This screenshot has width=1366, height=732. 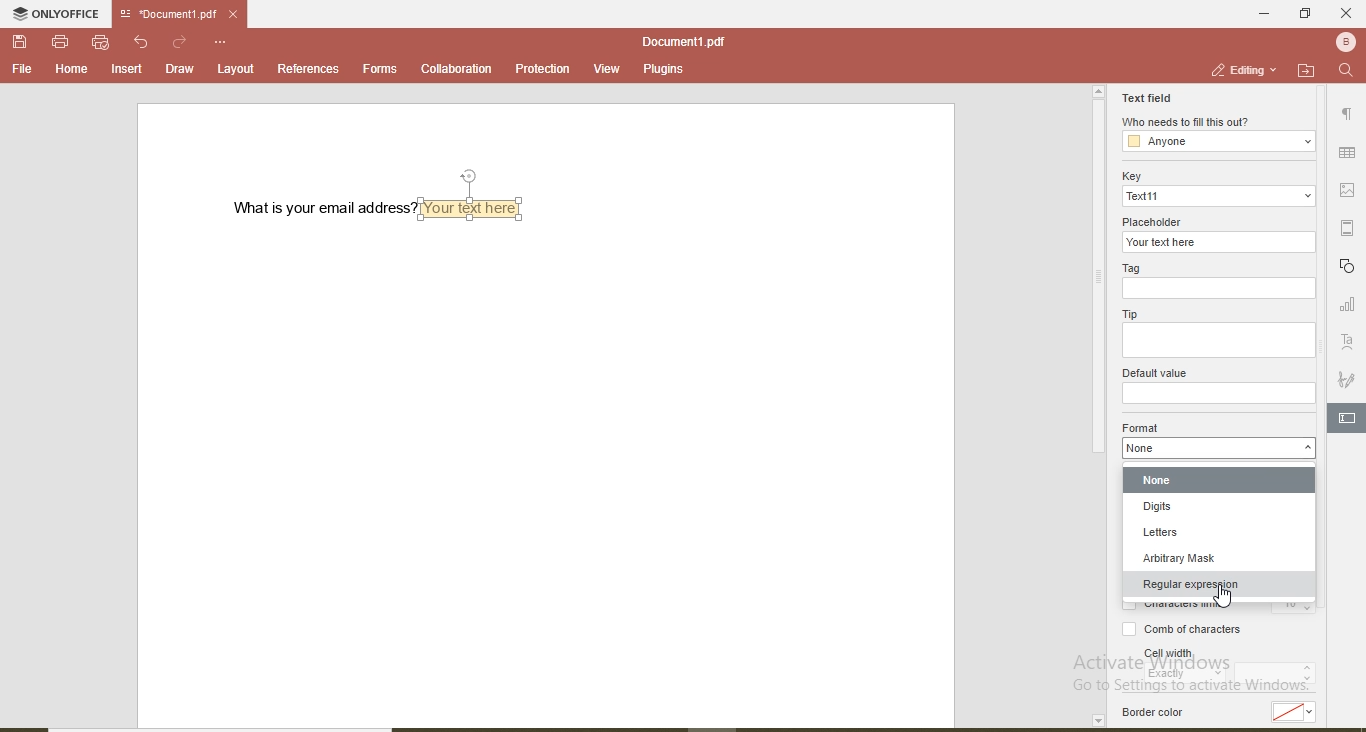 I want to click on plugins, so click(x=662, y=71).